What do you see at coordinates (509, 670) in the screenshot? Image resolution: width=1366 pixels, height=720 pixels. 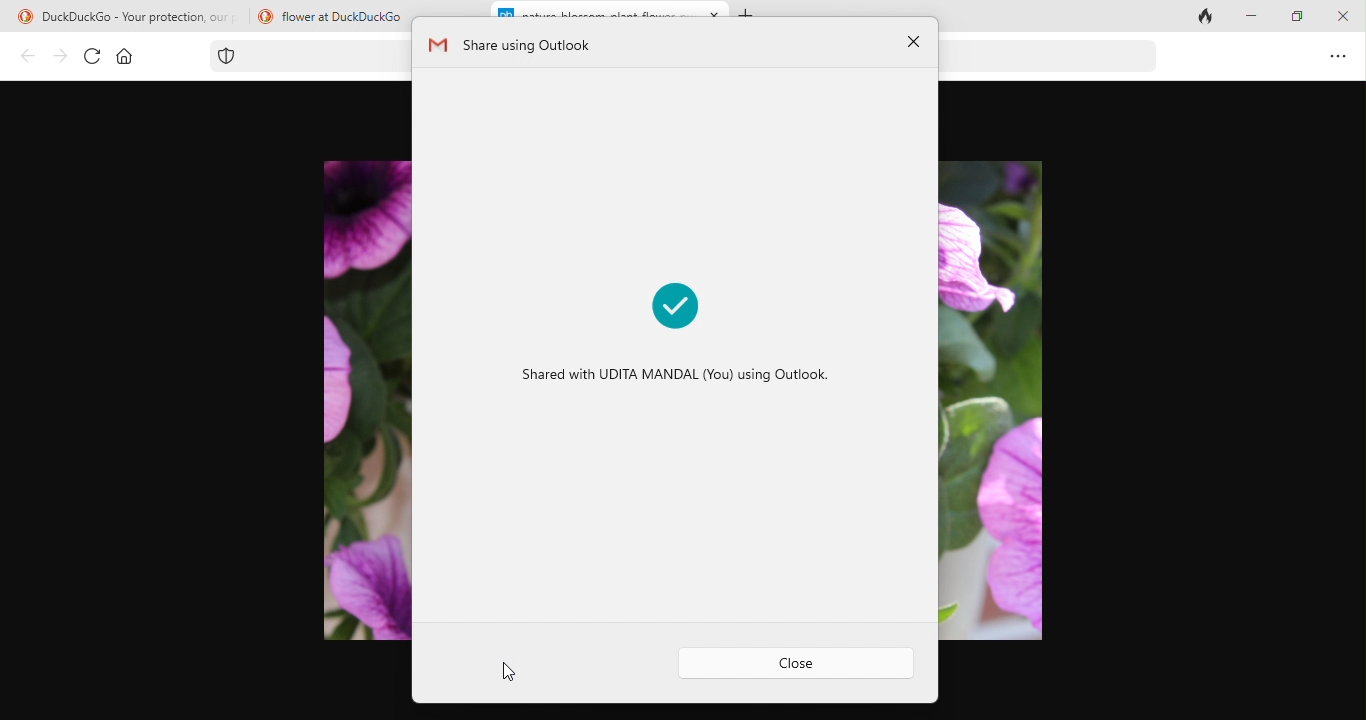 I see `cursor` at bounding box center [509, 670].